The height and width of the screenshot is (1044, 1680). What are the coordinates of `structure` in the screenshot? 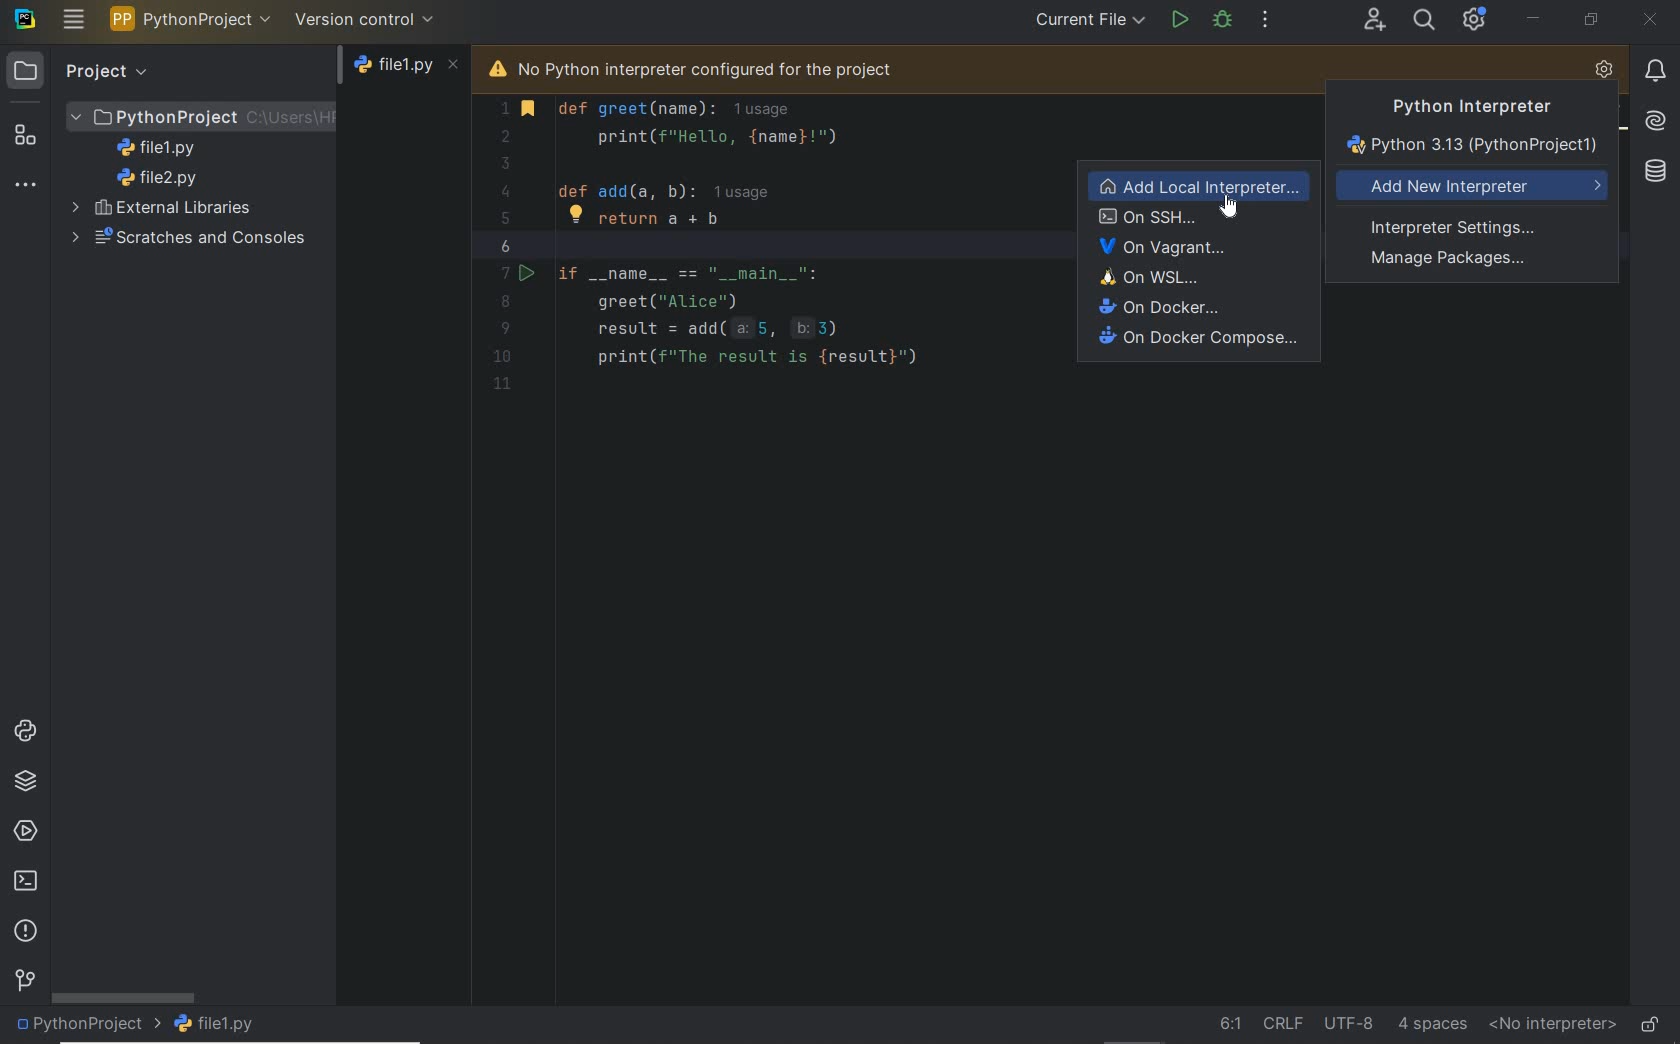 It's located at (26, 135).